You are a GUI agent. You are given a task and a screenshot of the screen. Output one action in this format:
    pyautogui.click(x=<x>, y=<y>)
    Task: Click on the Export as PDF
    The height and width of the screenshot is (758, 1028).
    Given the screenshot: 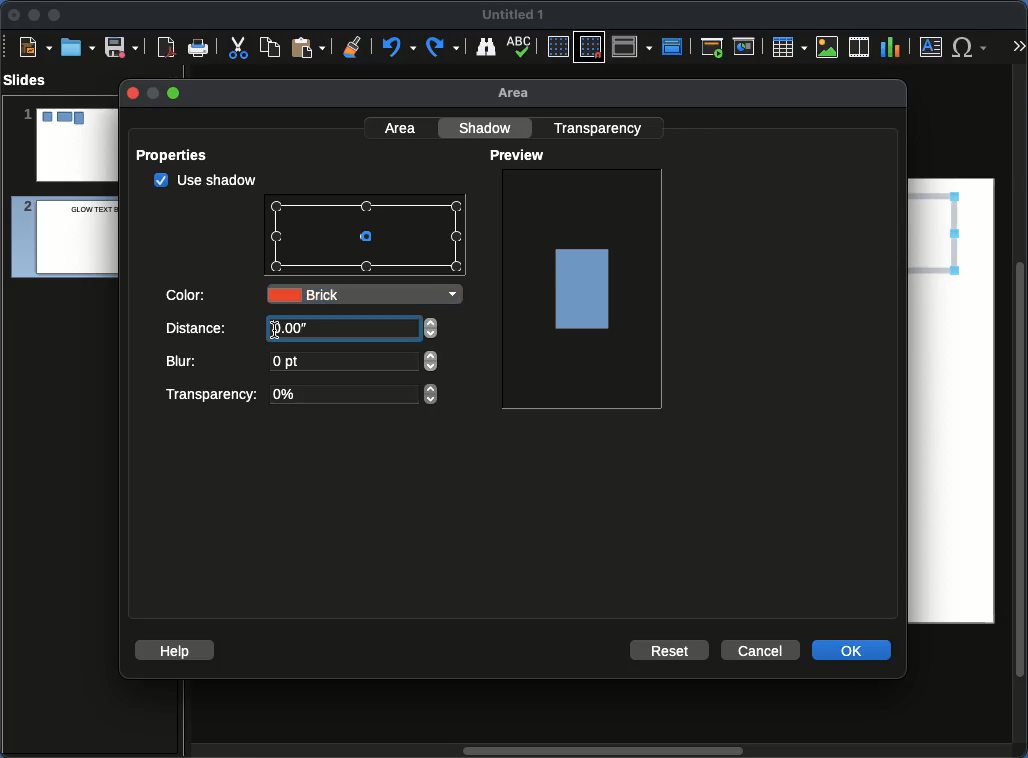 What is the action you would take?
    pyautogui.click(x=166, y=48)
    